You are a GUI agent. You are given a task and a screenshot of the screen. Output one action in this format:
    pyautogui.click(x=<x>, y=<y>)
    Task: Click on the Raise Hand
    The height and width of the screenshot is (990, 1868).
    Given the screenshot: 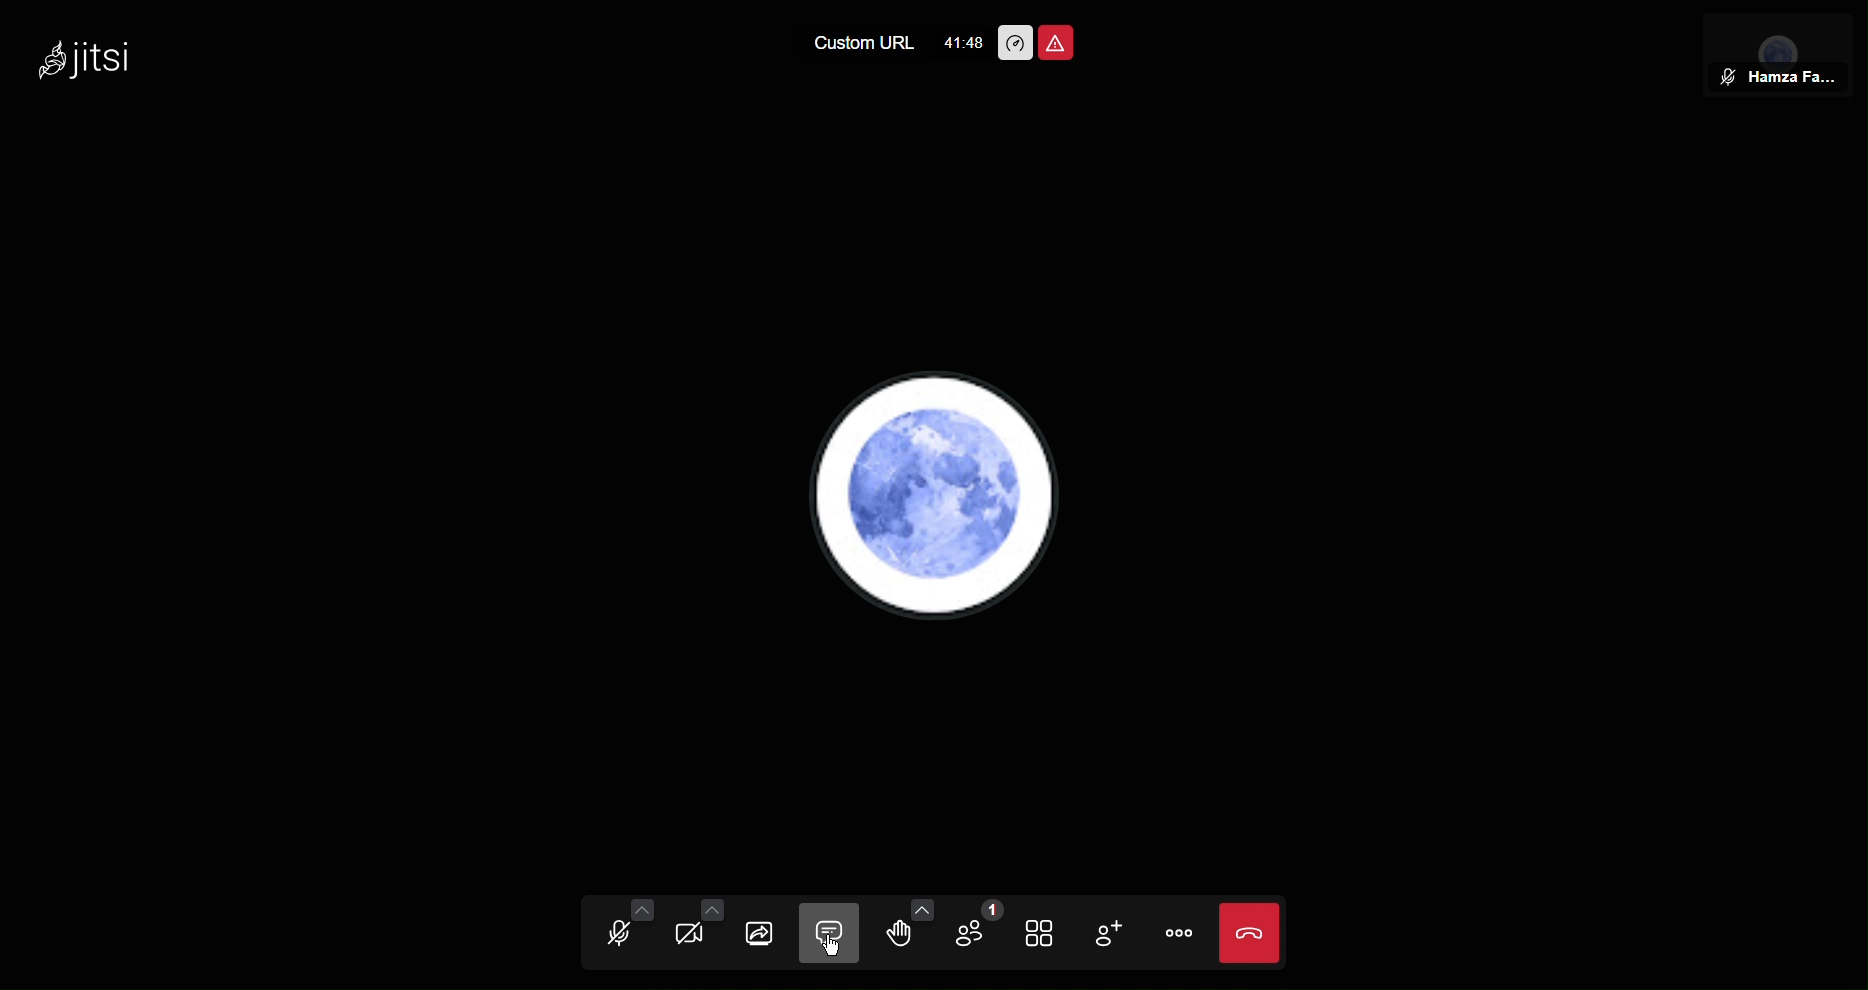 What is the action you would take?
    pyautogui.click(x=902, y=931)
    